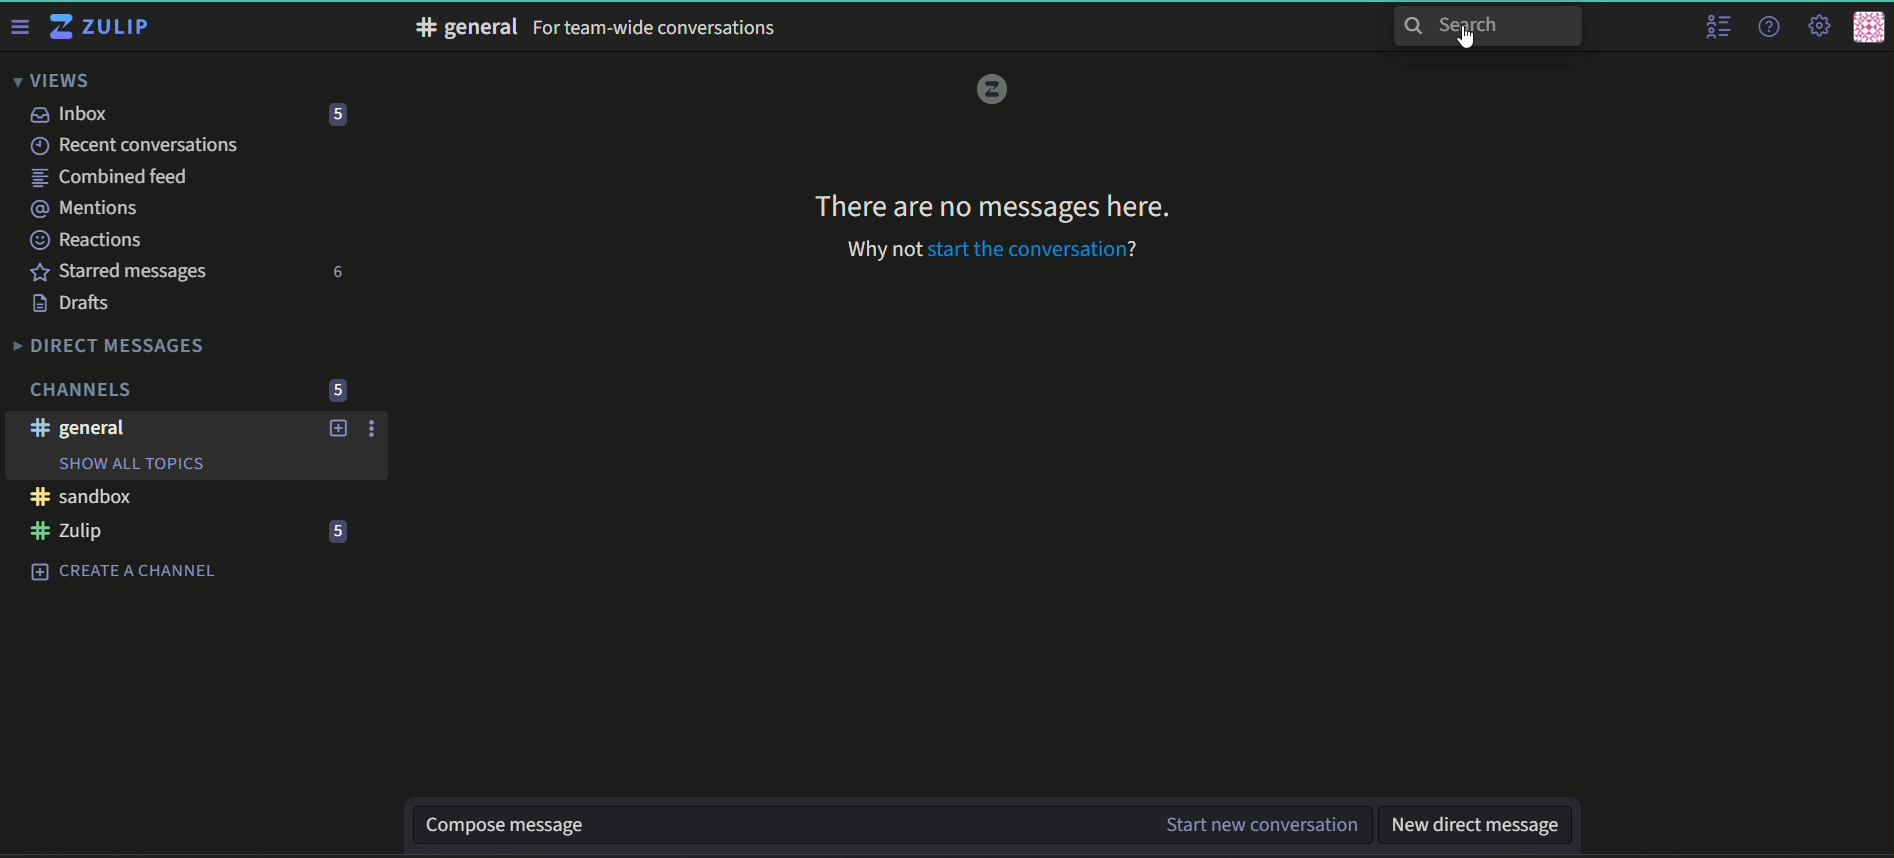 The image size is (1894, 858). What do you see at coordinates (339, 533) in the screenshot?
I see `number` at bounding box center [339, 533].